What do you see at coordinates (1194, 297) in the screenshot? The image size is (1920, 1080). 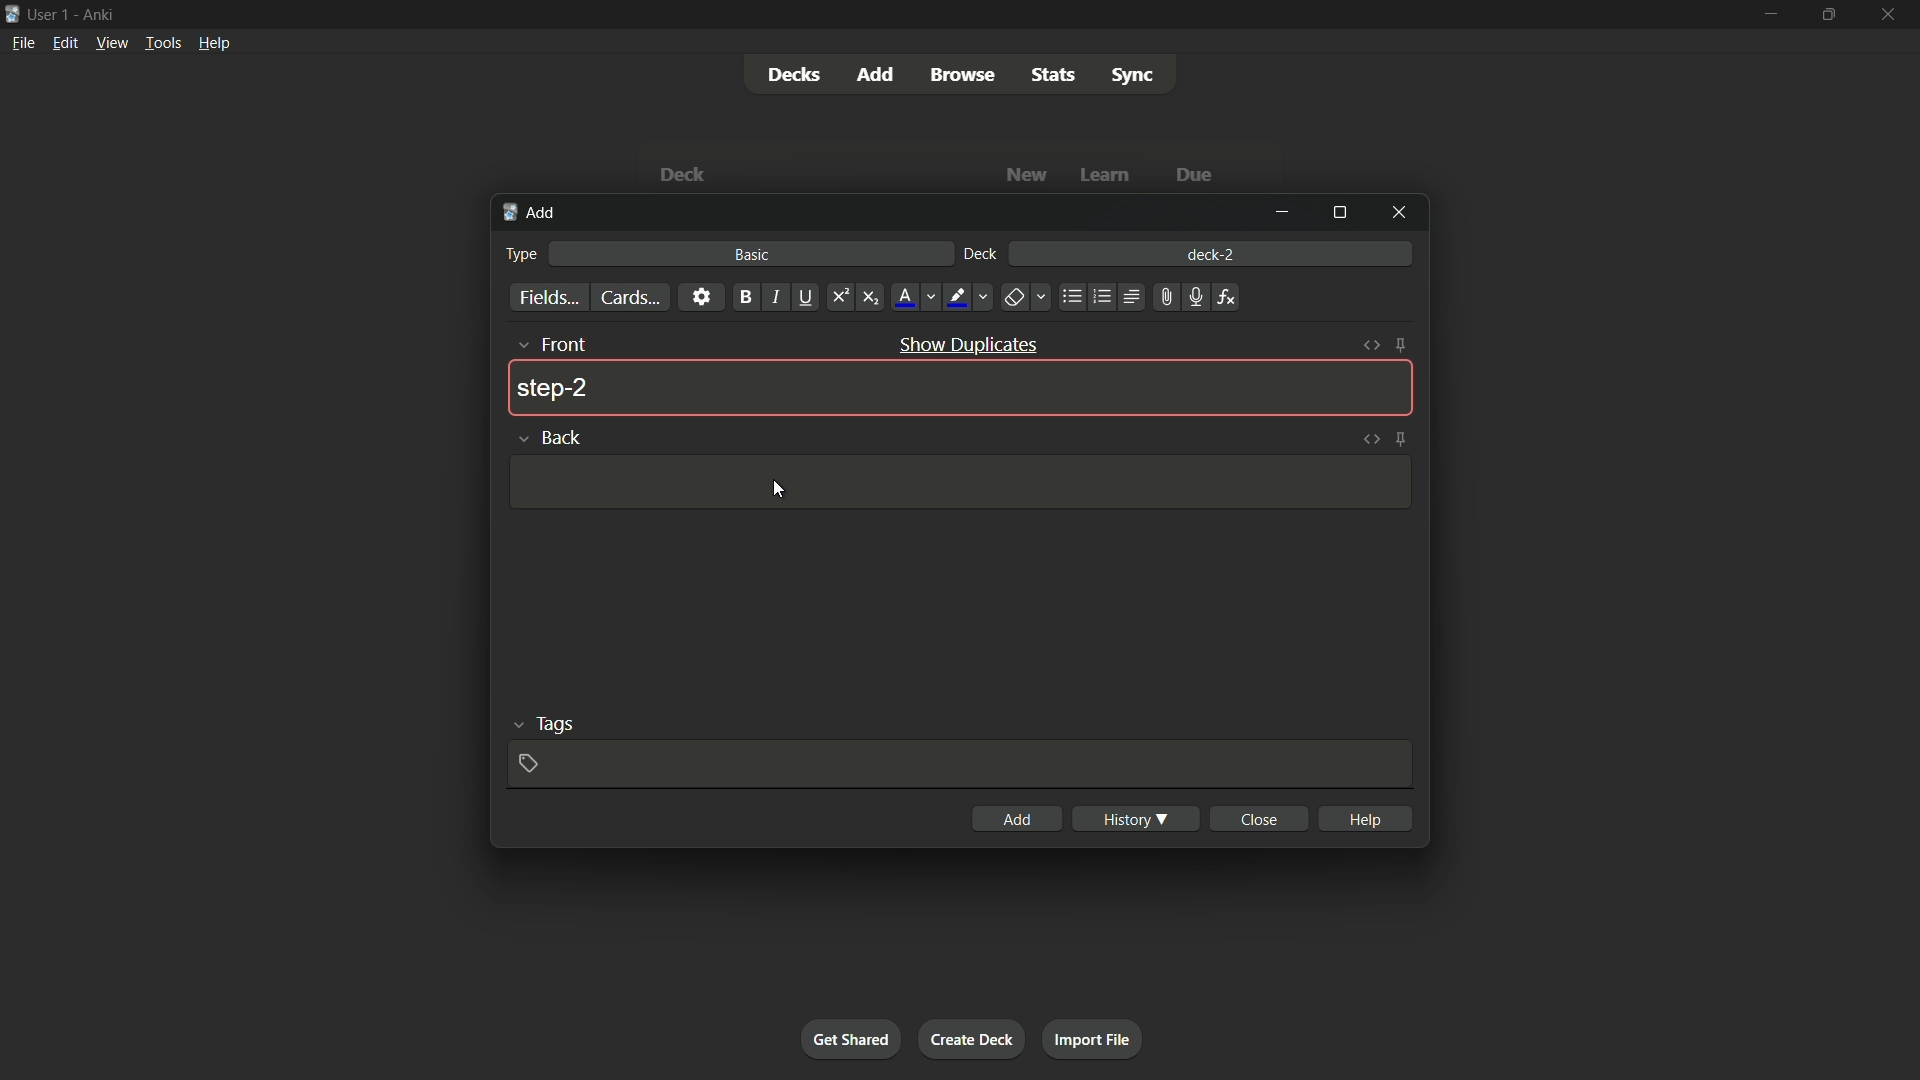 I see `record audio` at bounding box center [1194, 297].